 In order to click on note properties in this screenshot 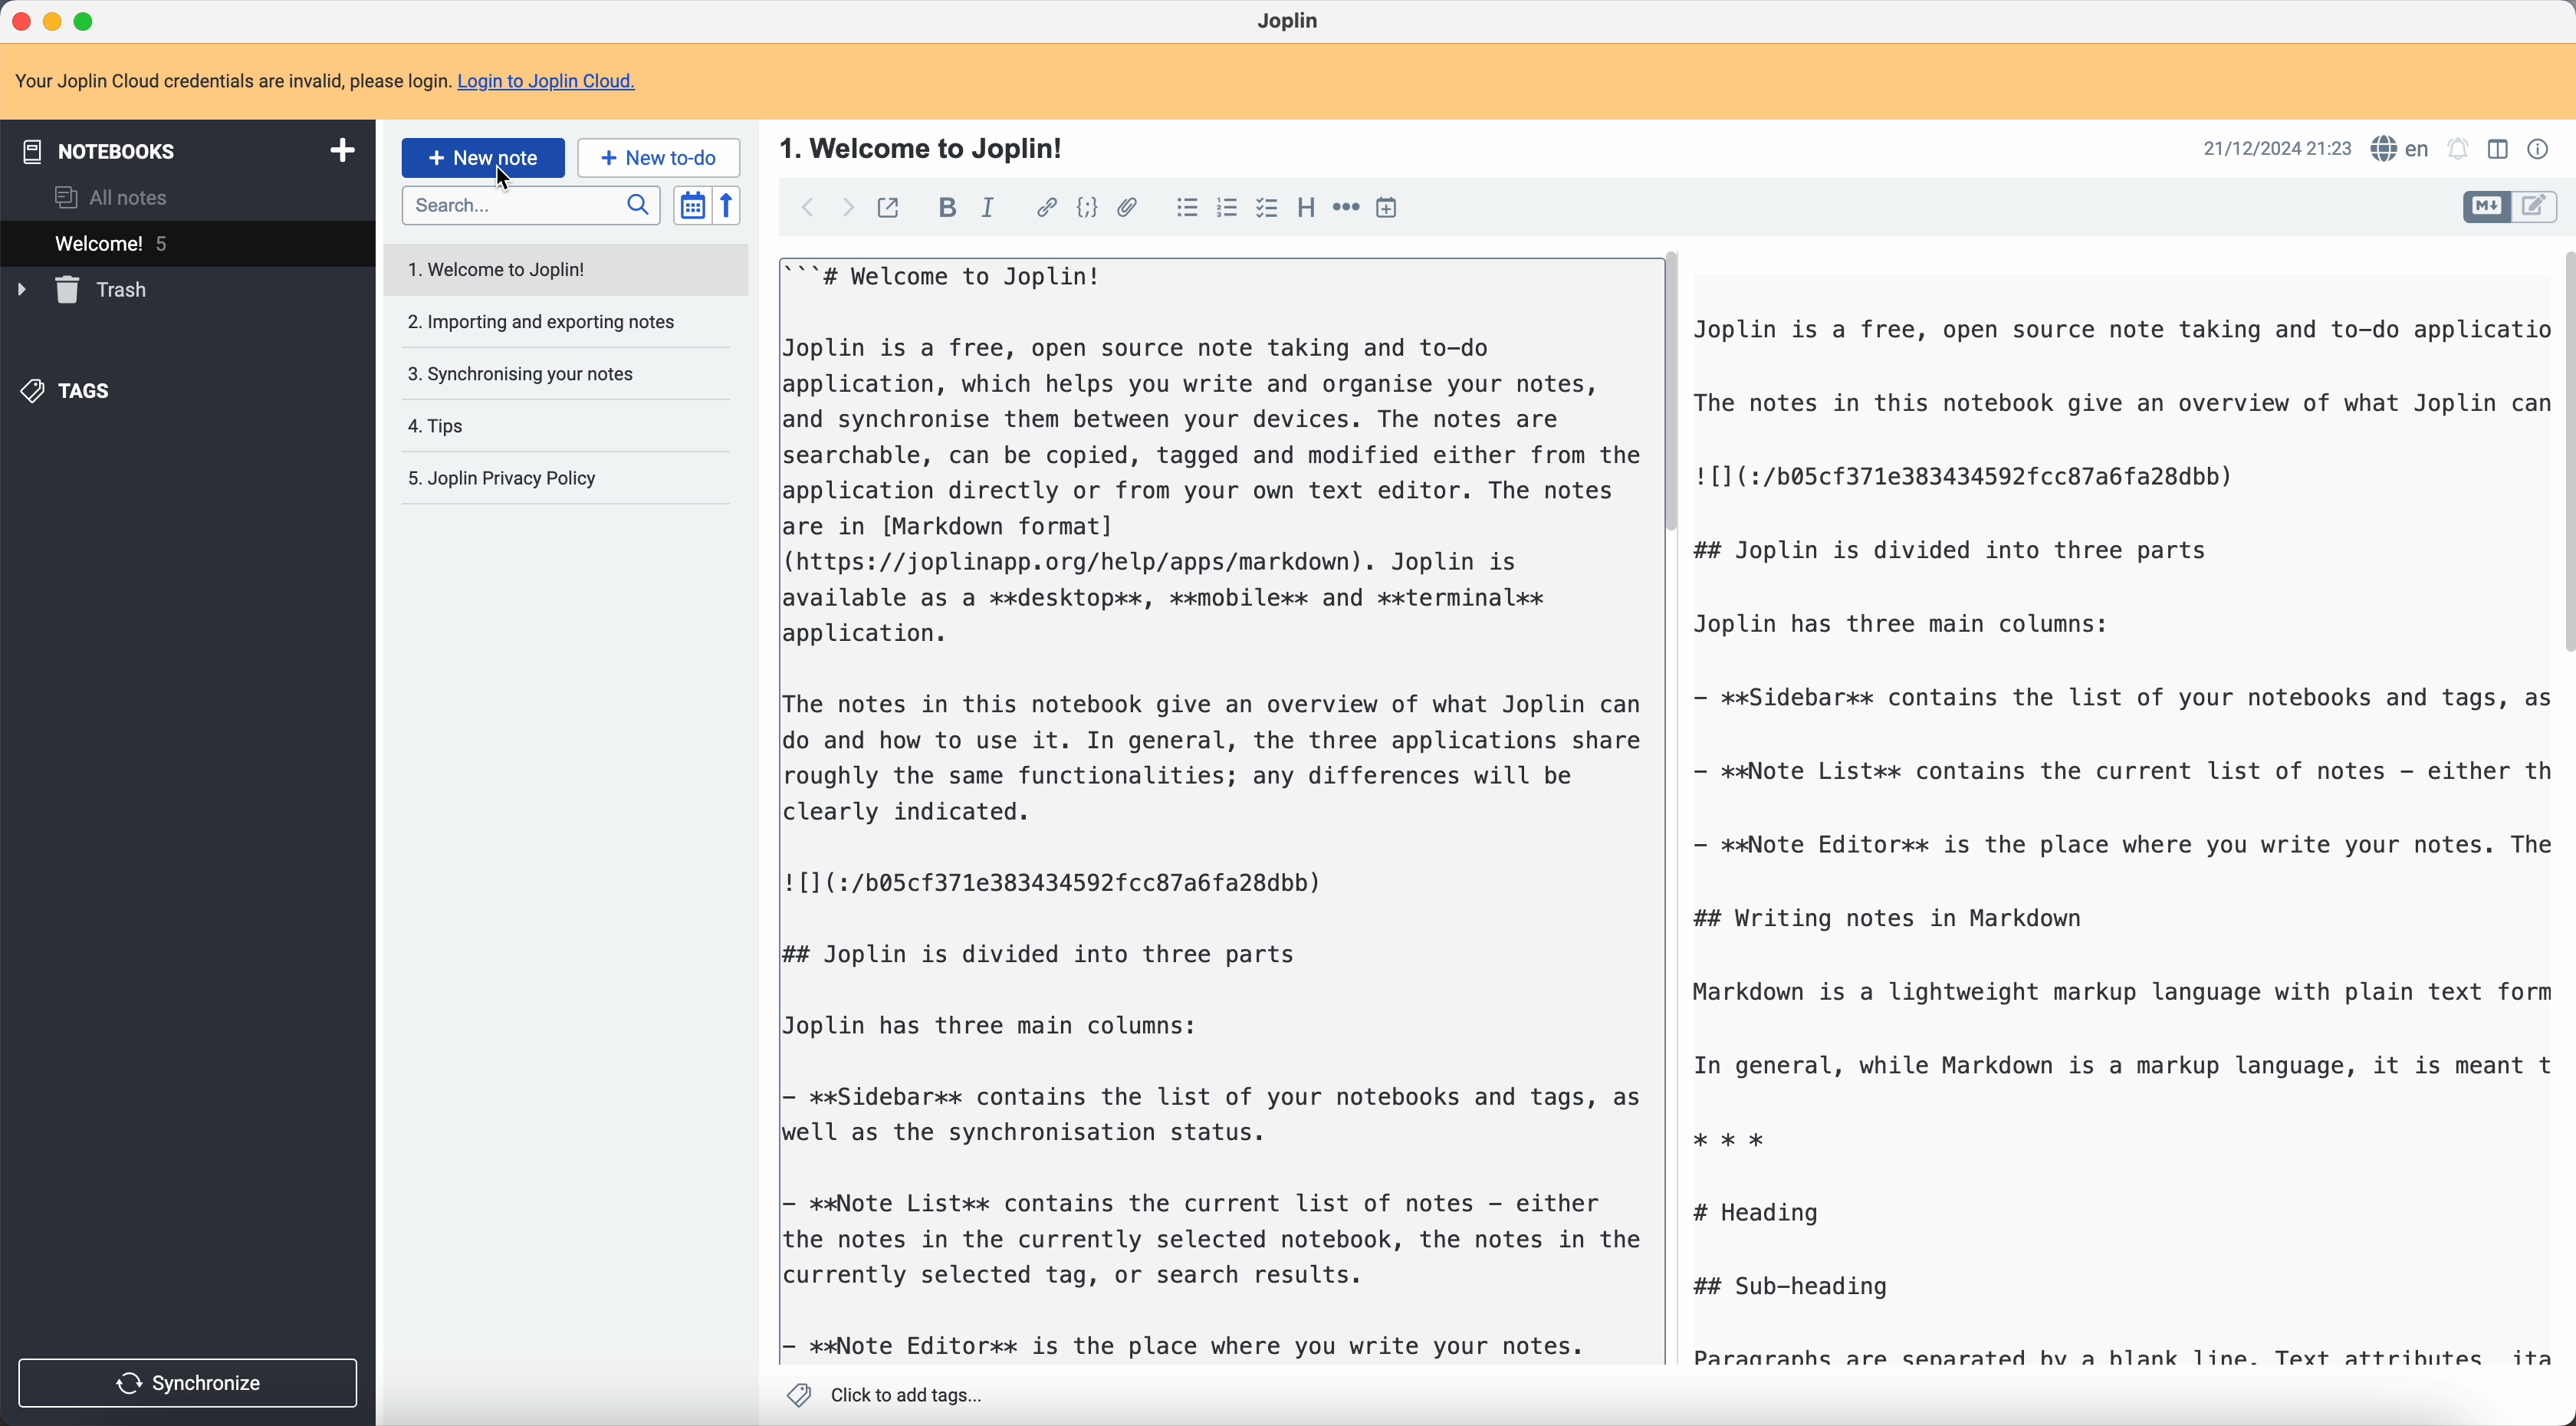, I will do `click(2542, 150)`.